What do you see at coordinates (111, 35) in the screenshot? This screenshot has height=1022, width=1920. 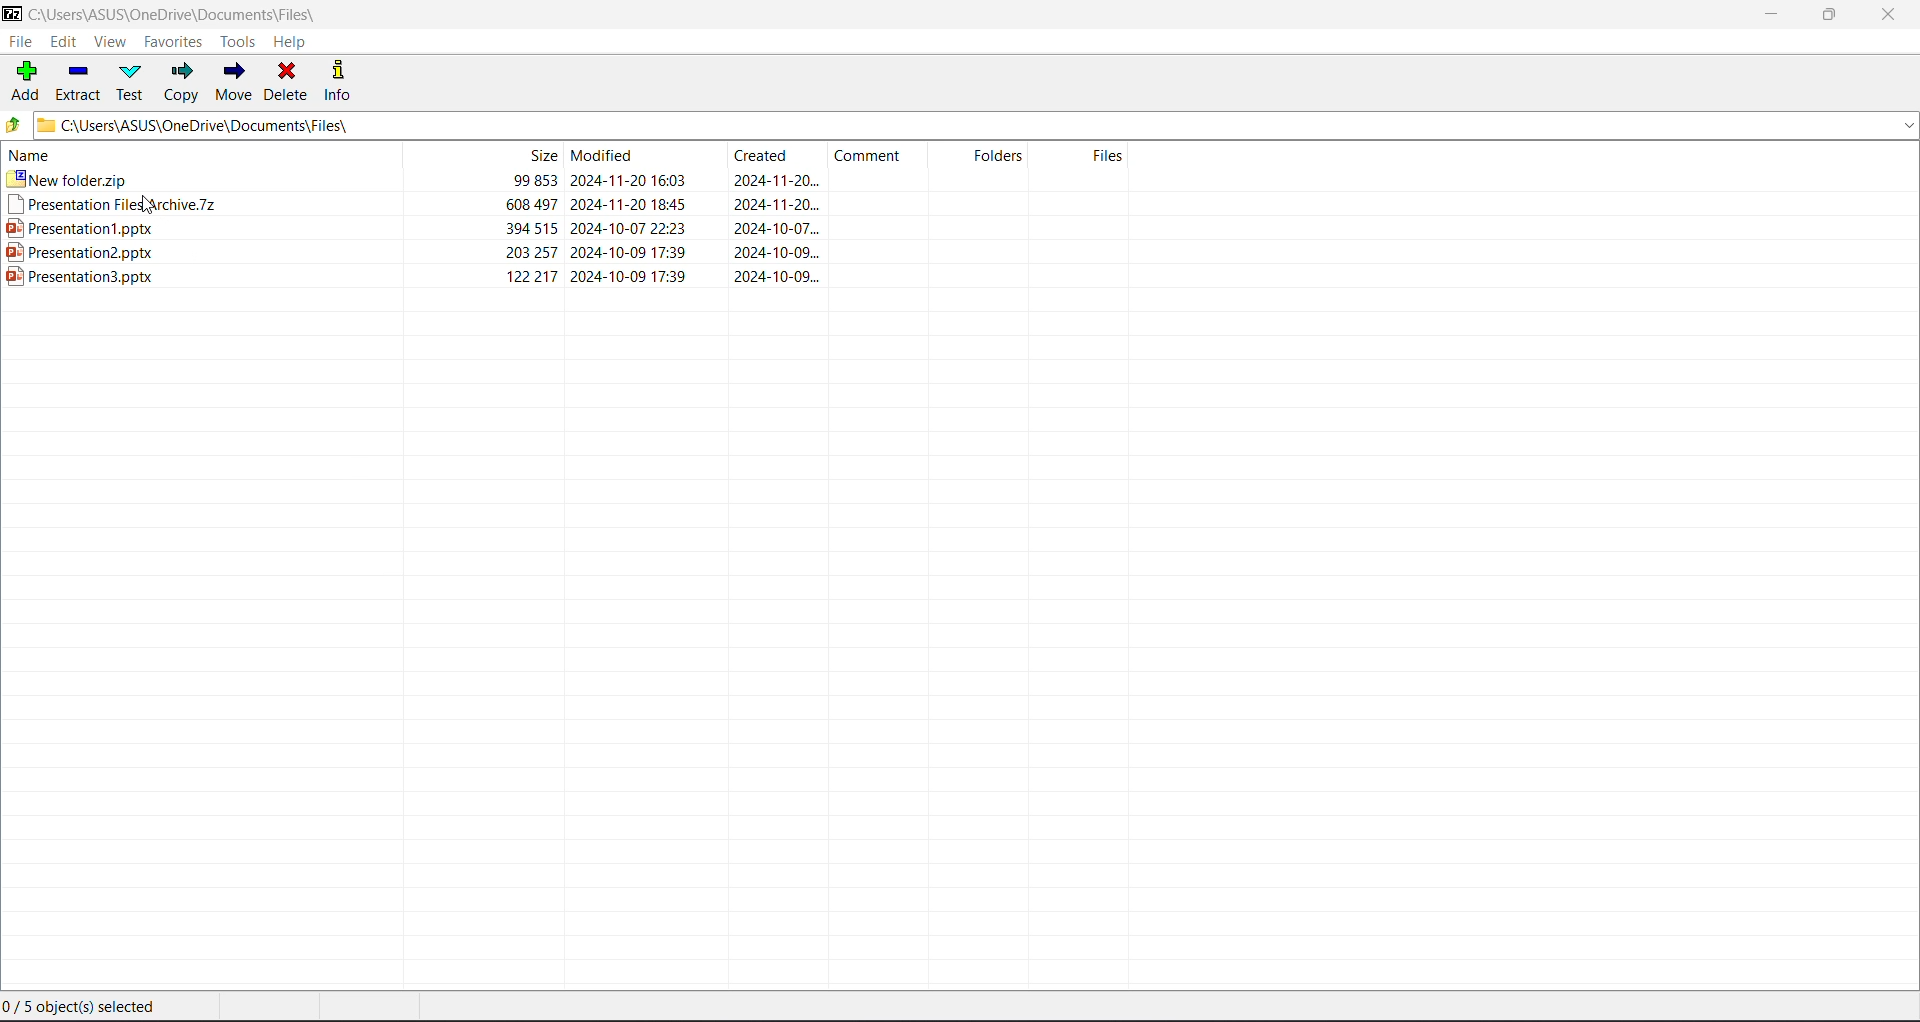 I see `View` at bounding box center [111, 35].